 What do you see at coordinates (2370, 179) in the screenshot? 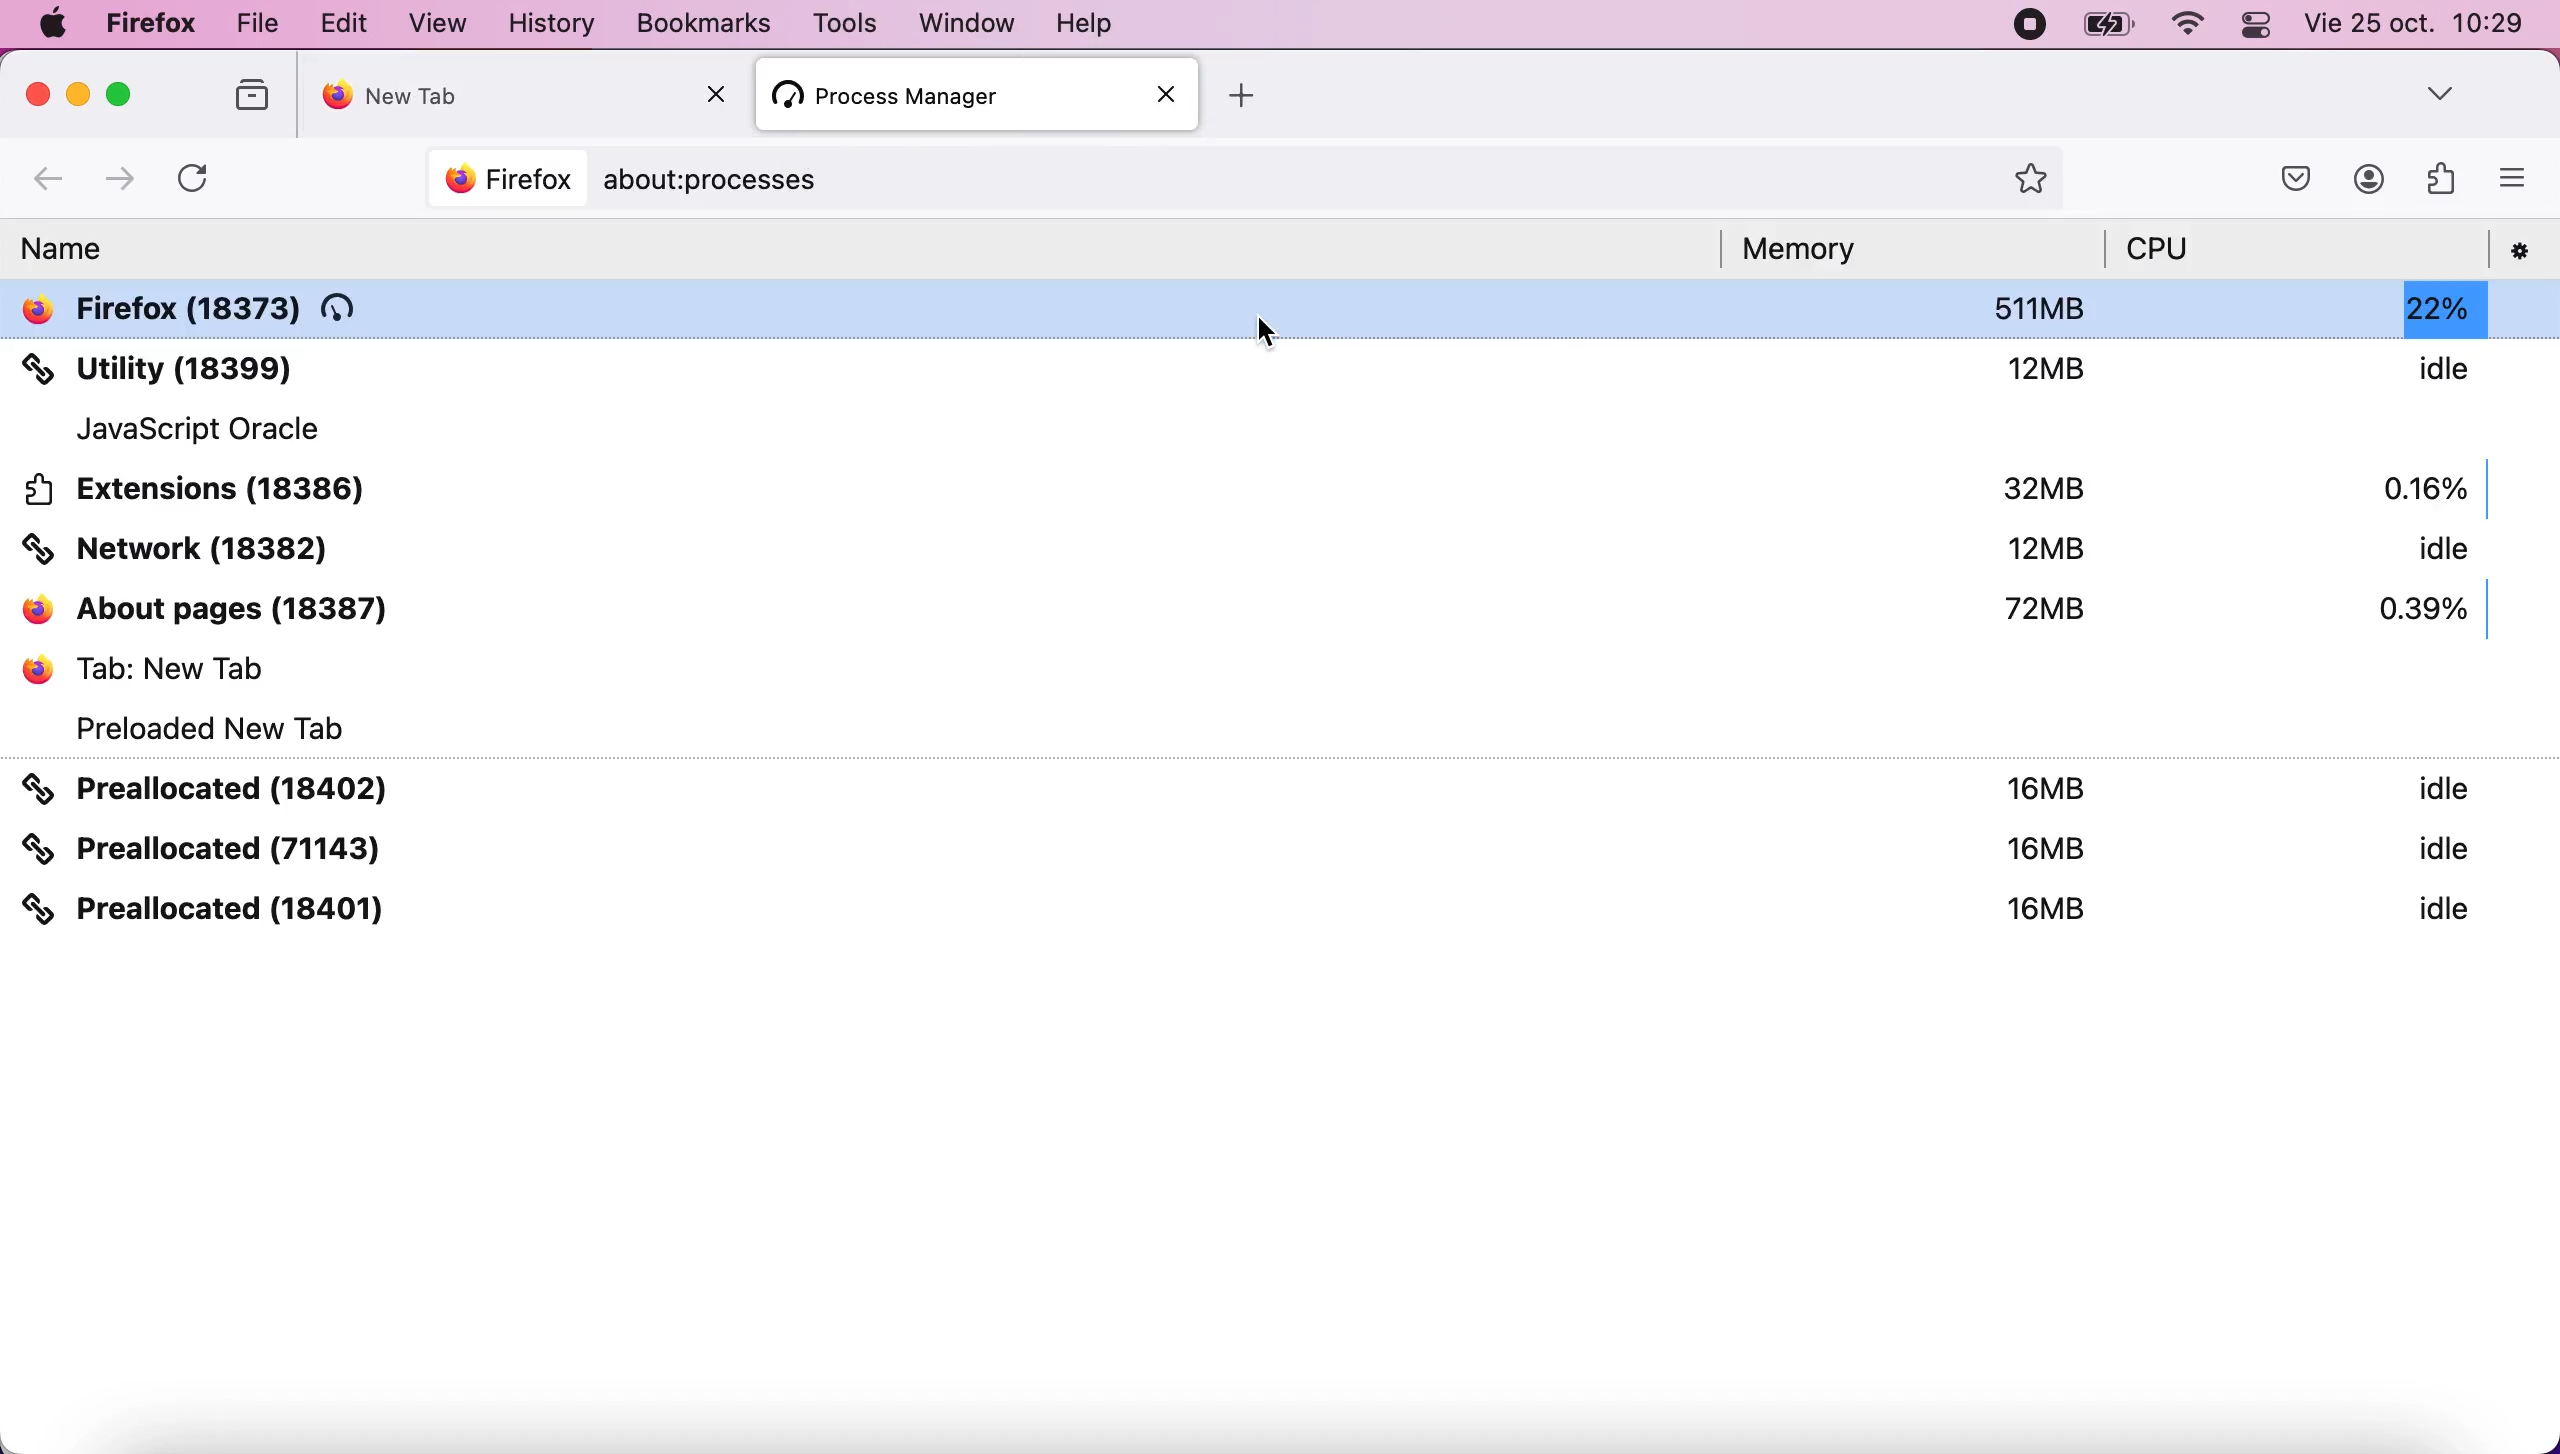
I see `Profile` at bounding box center [2370, 179].